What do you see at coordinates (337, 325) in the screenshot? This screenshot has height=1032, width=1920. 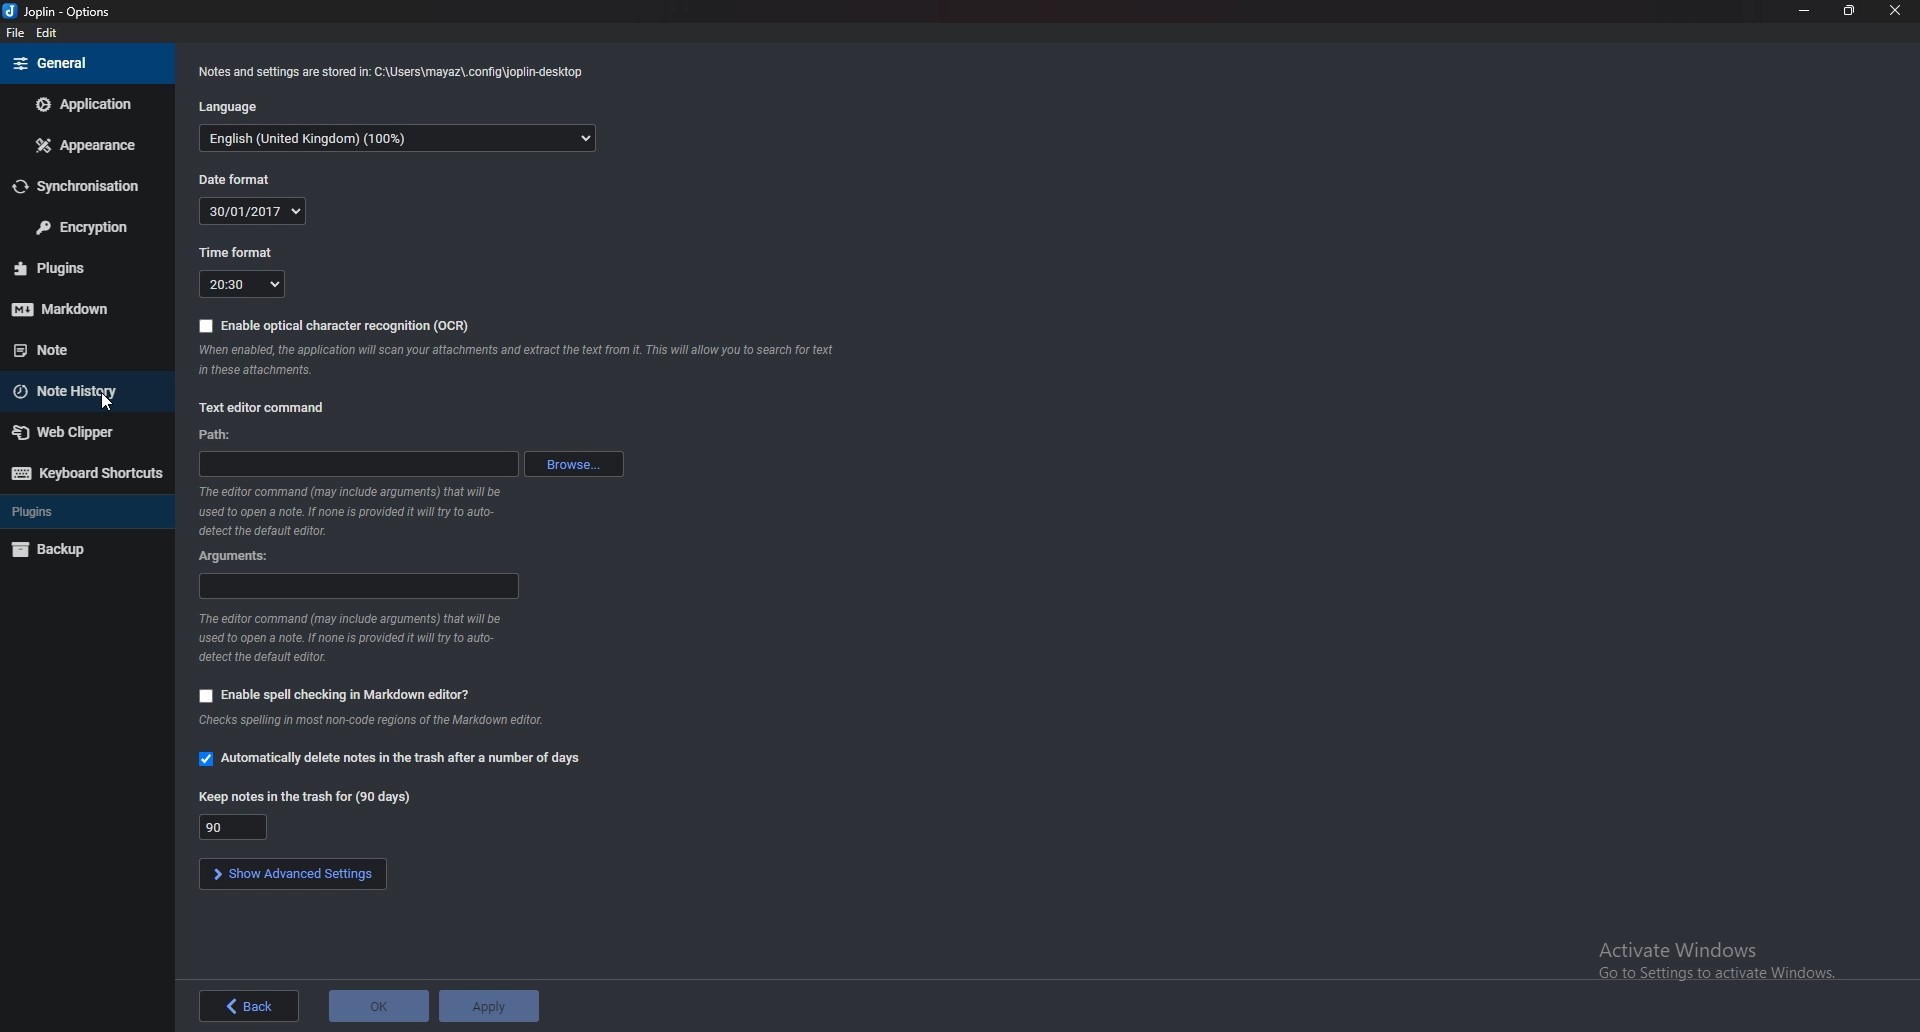 I see `Enable O C R` at bounding box center [337, 325].